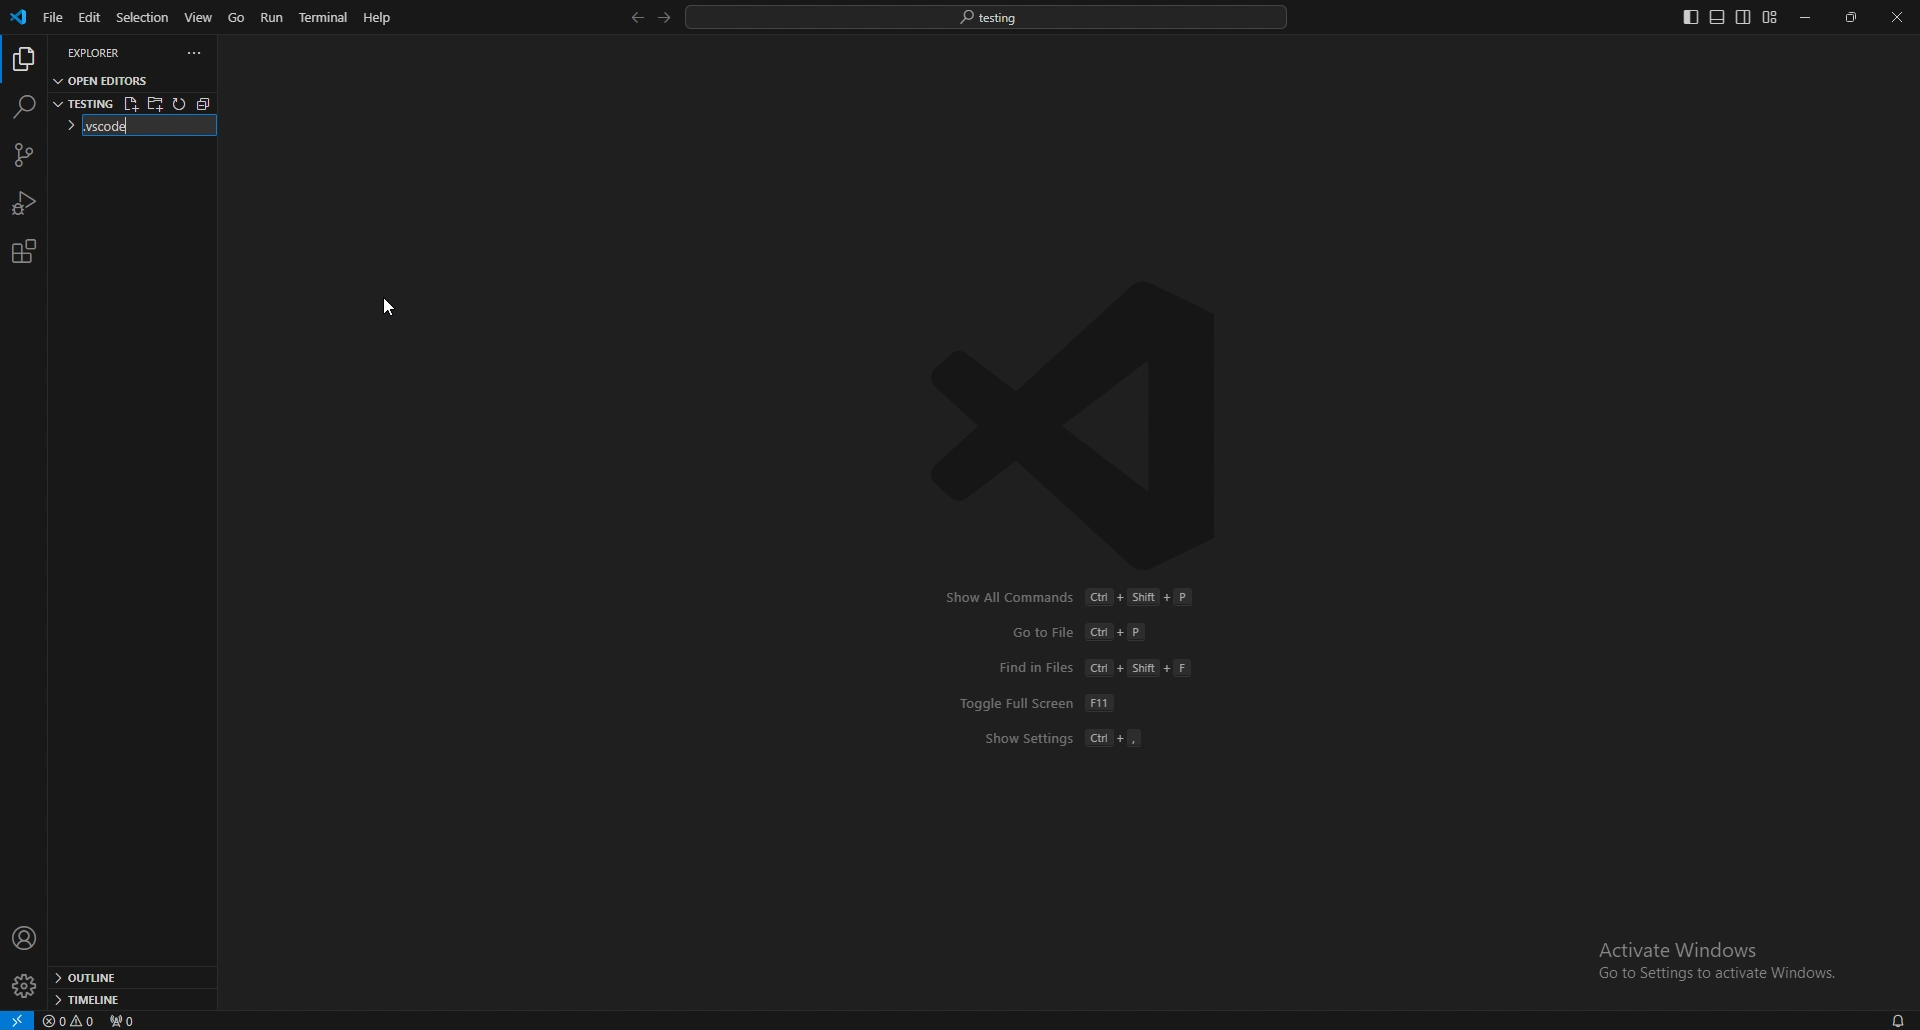 This screenshot has width=1920, height=1030. What do you see at coordinates (662, 18) in the screenshot?
I see `forward` at bounding box center [662, 18].